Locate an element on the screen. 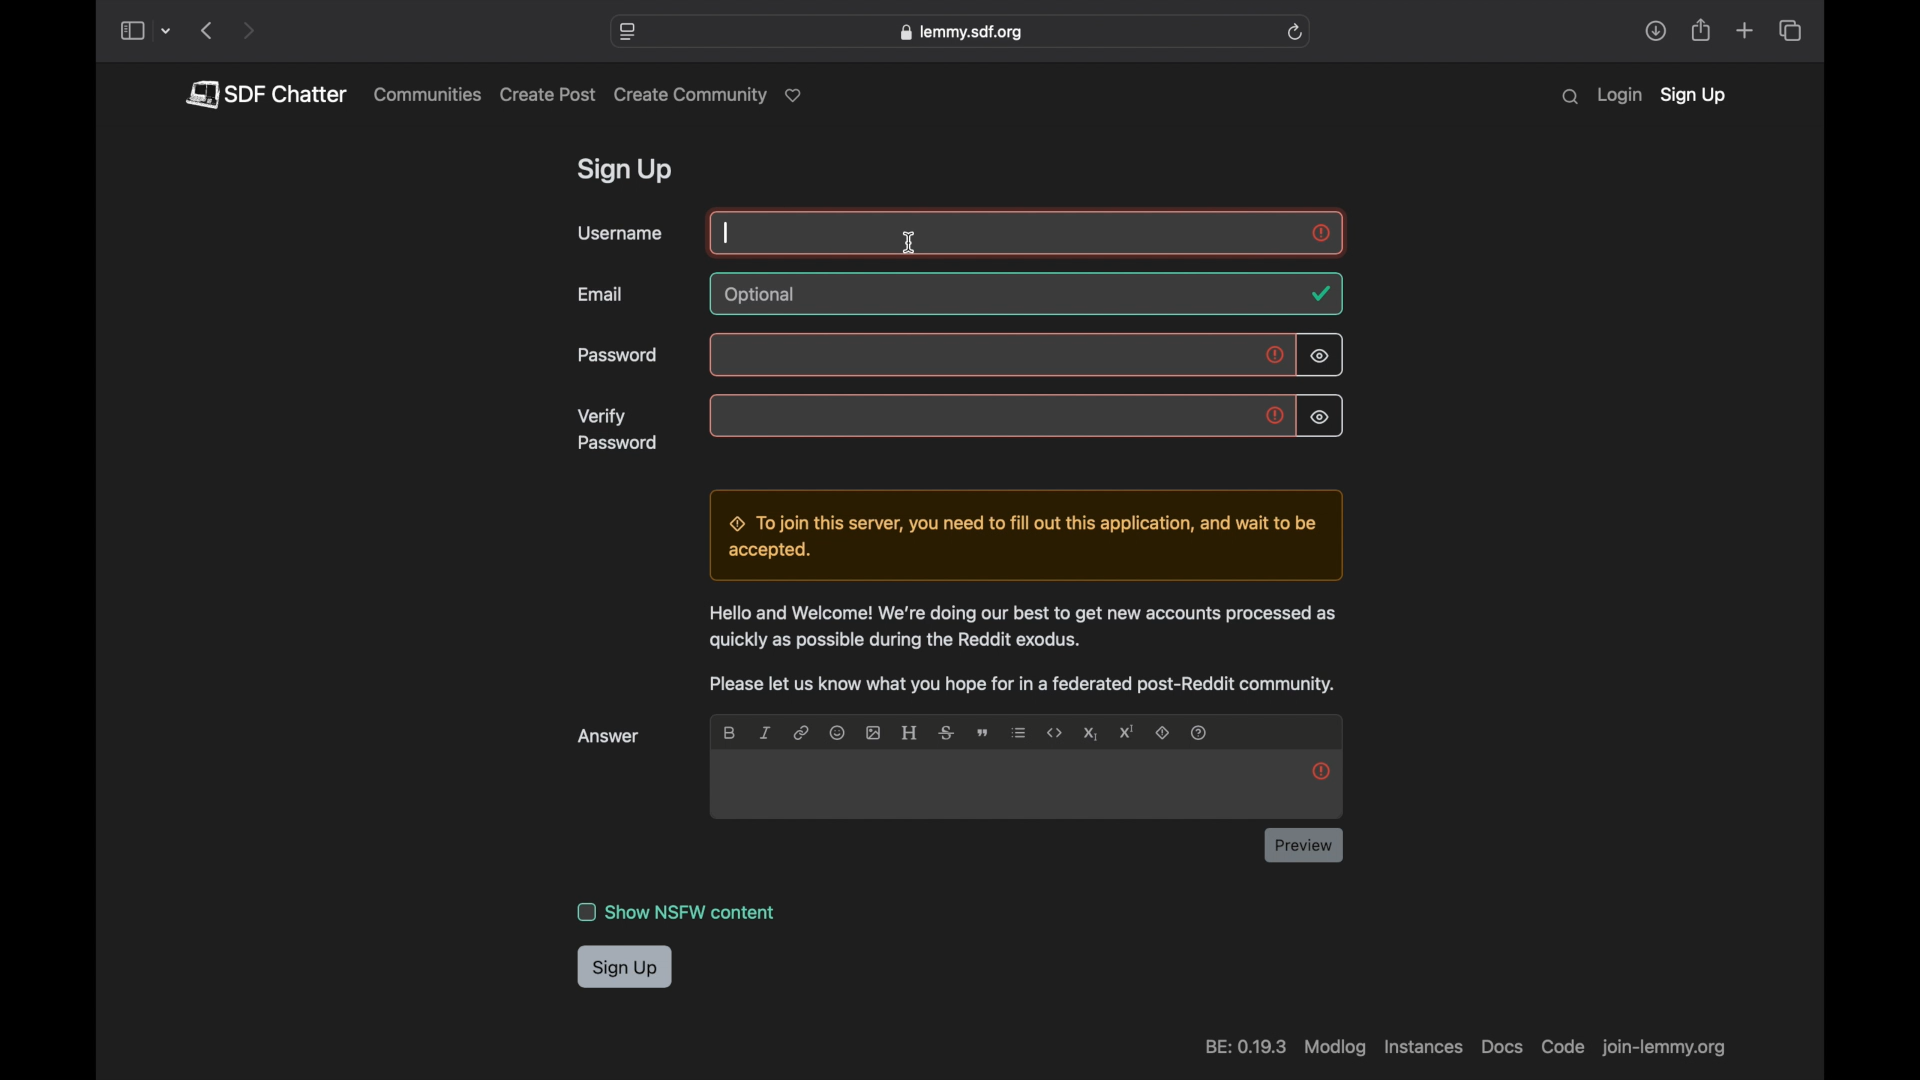  i beam cursor is located at coordinates (911, 242).